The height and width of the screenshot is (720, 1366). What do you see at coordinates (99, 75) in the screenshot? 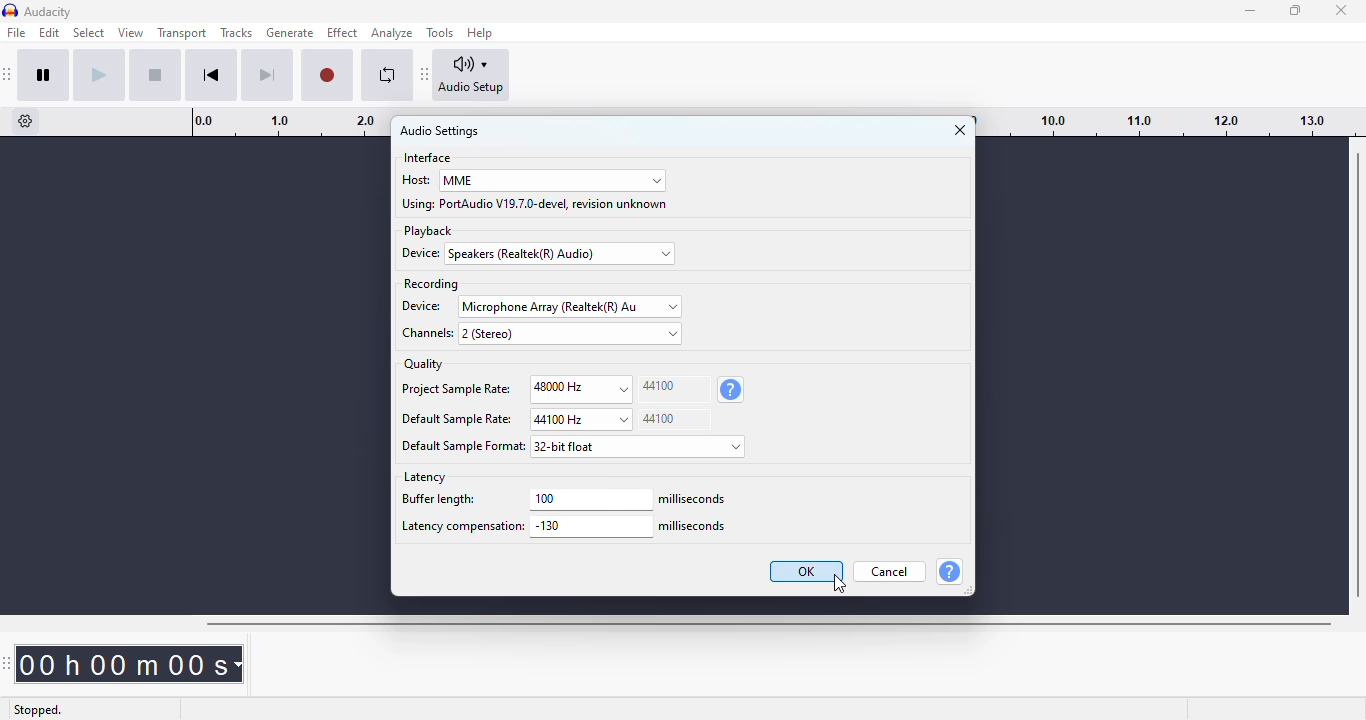
I see `play` at bounding box center [99, 75].